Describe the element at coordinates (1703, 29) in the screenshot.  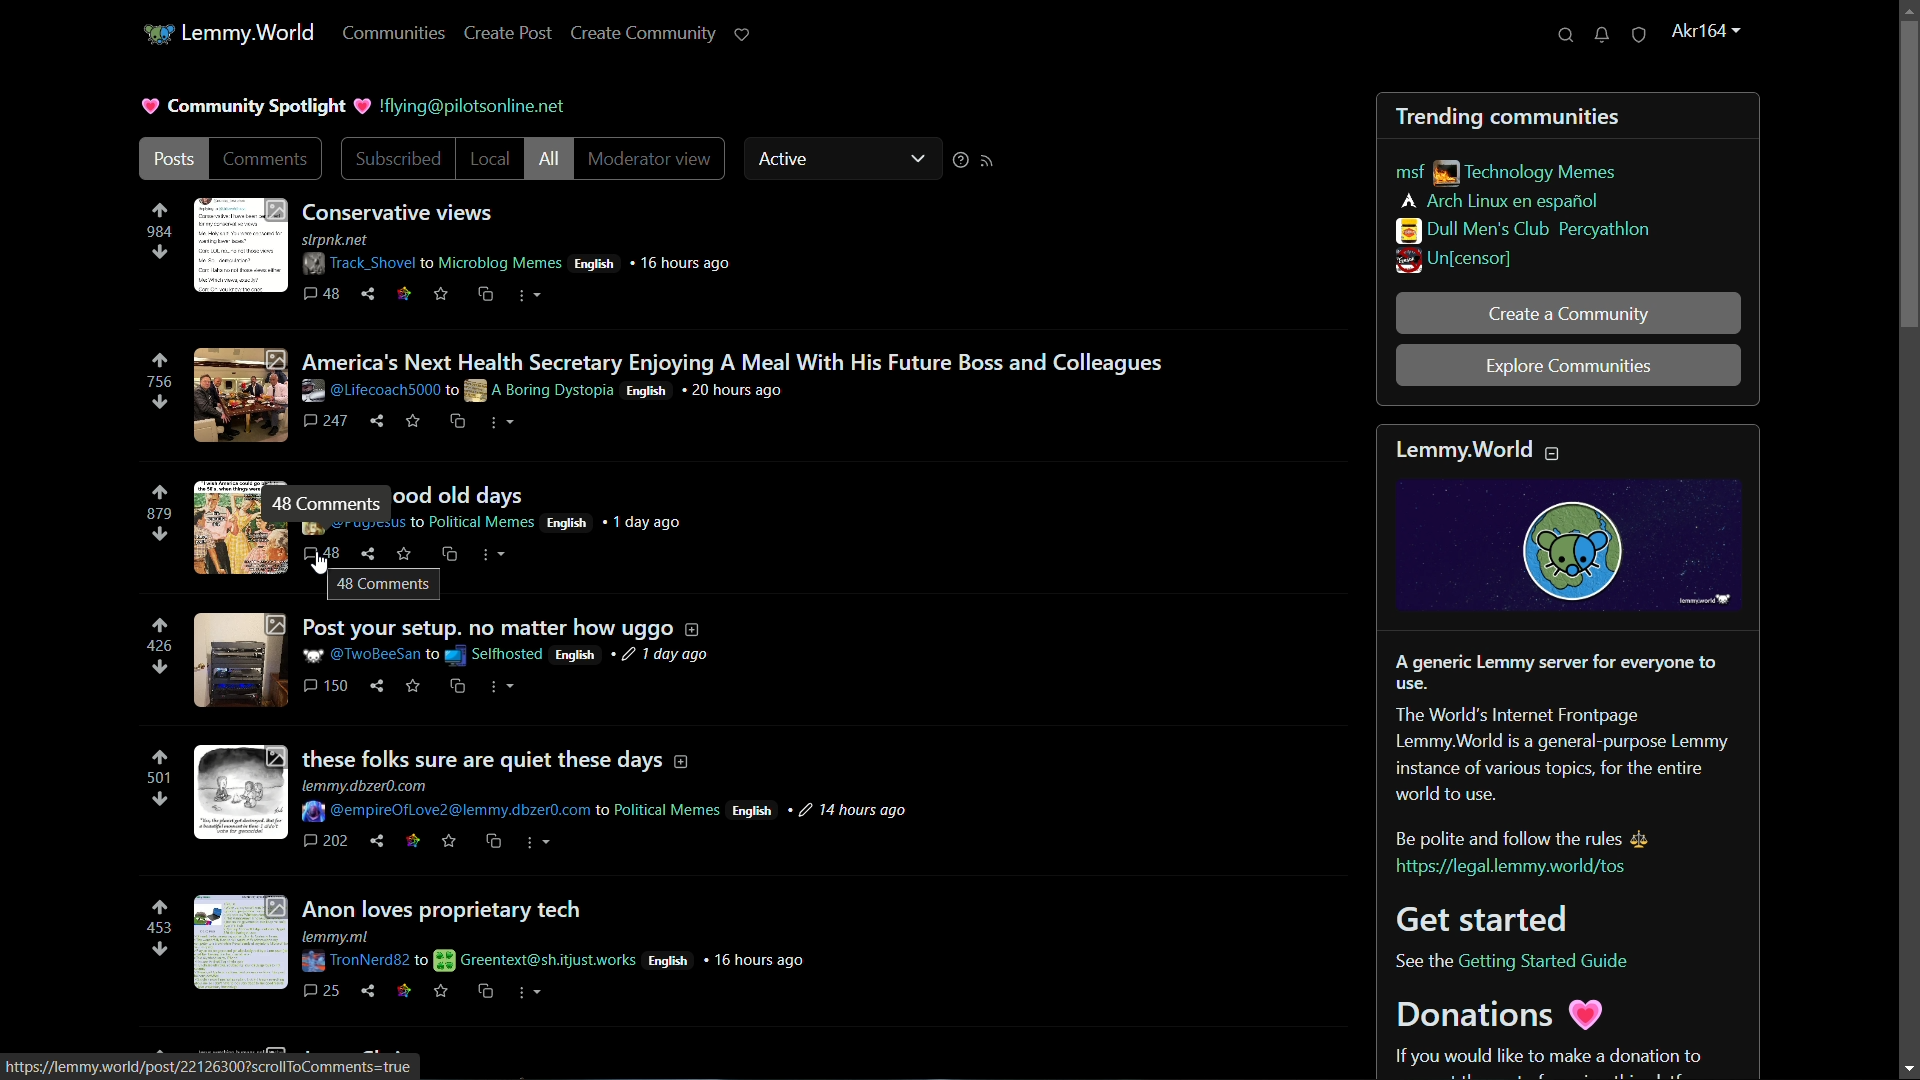
I see `profile` at that location.